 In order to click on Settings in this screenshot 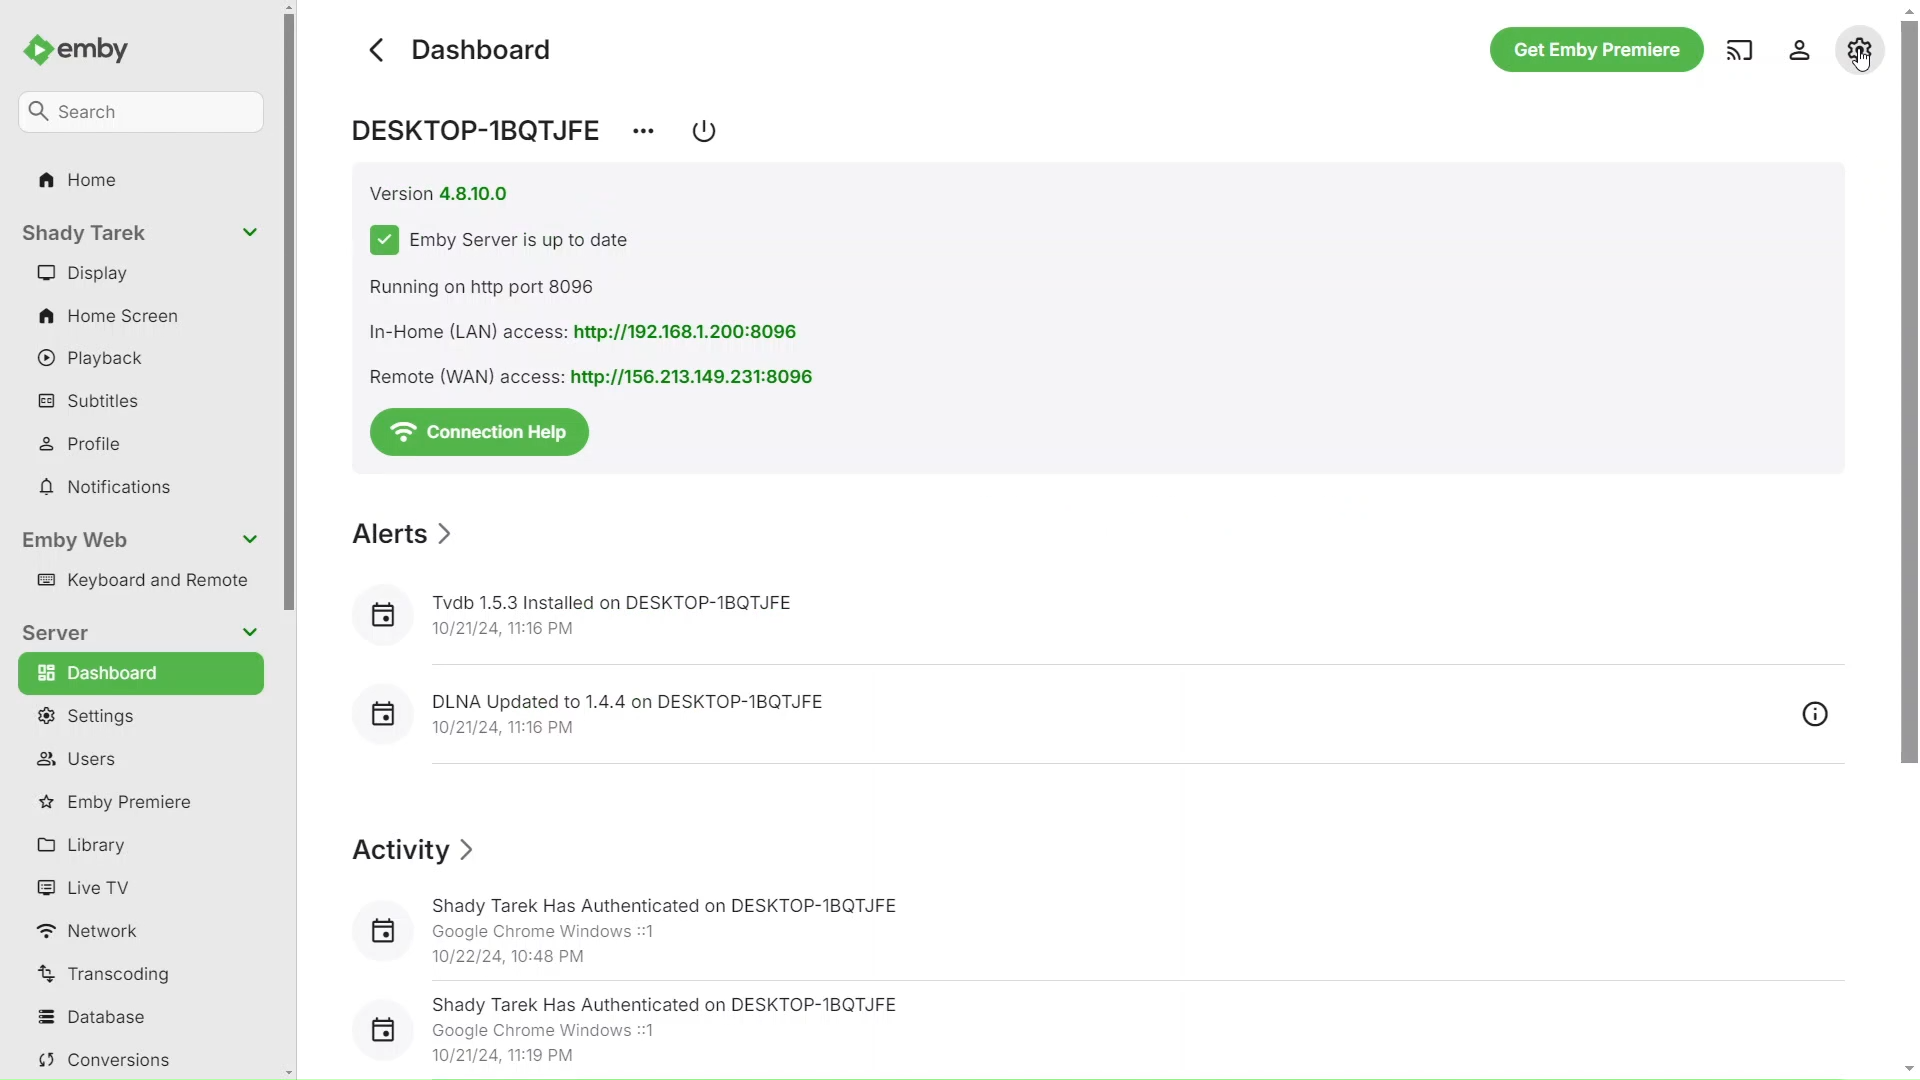, I will do `click(99, 715)`.